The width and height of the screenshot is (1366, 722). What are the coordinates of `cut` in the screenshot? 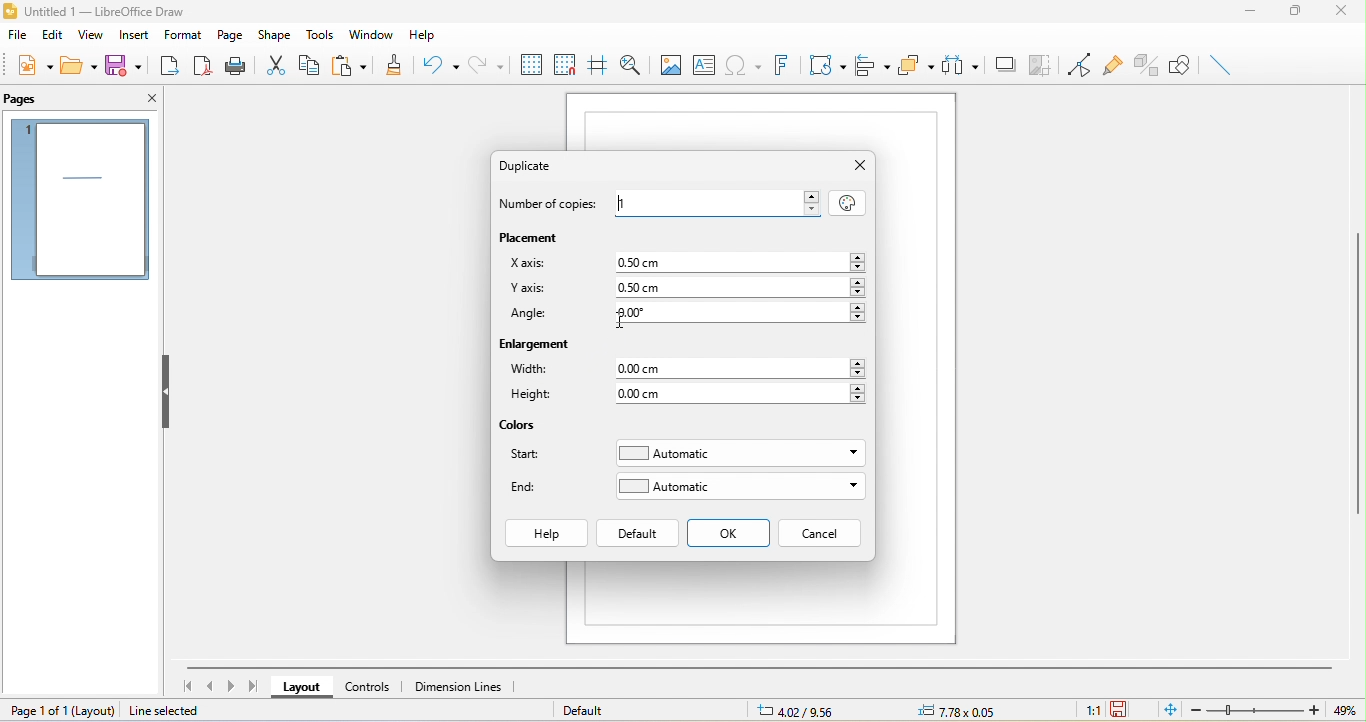 It's located at (281, 64).